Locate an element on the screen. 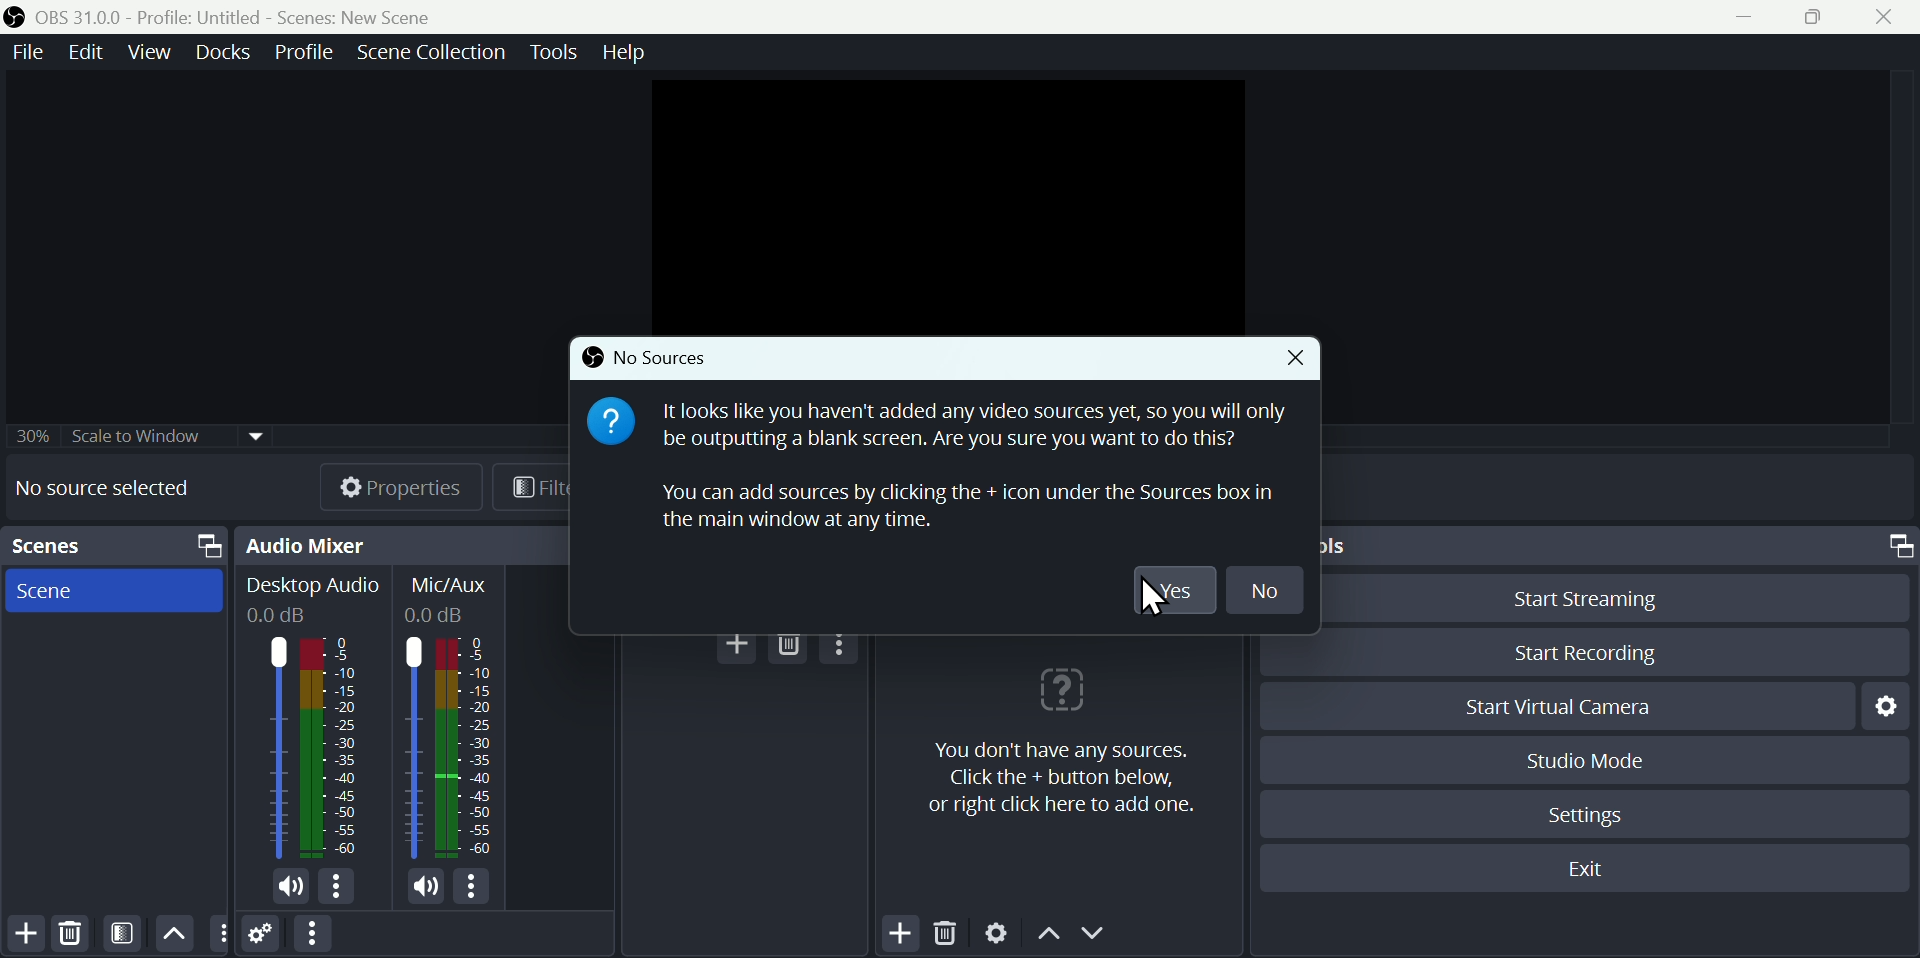  Exit is located at coordinates (1579, 871).